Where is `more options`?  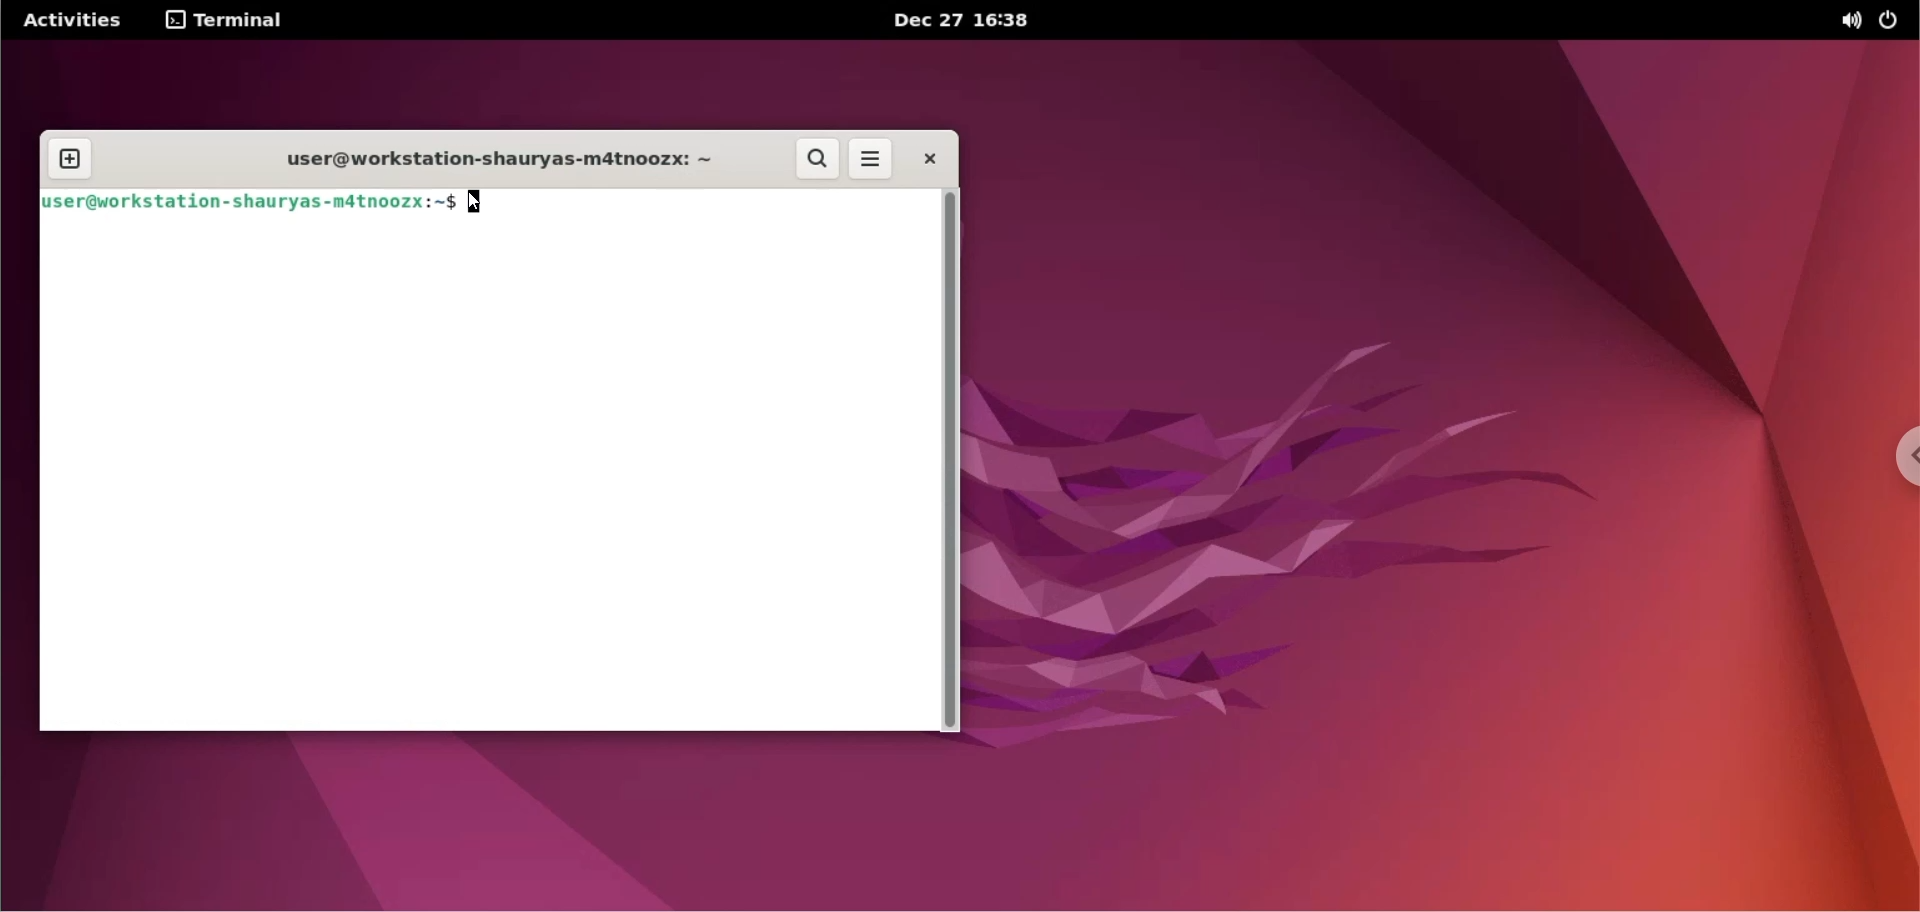 more options is located at coordinates (872, 158).